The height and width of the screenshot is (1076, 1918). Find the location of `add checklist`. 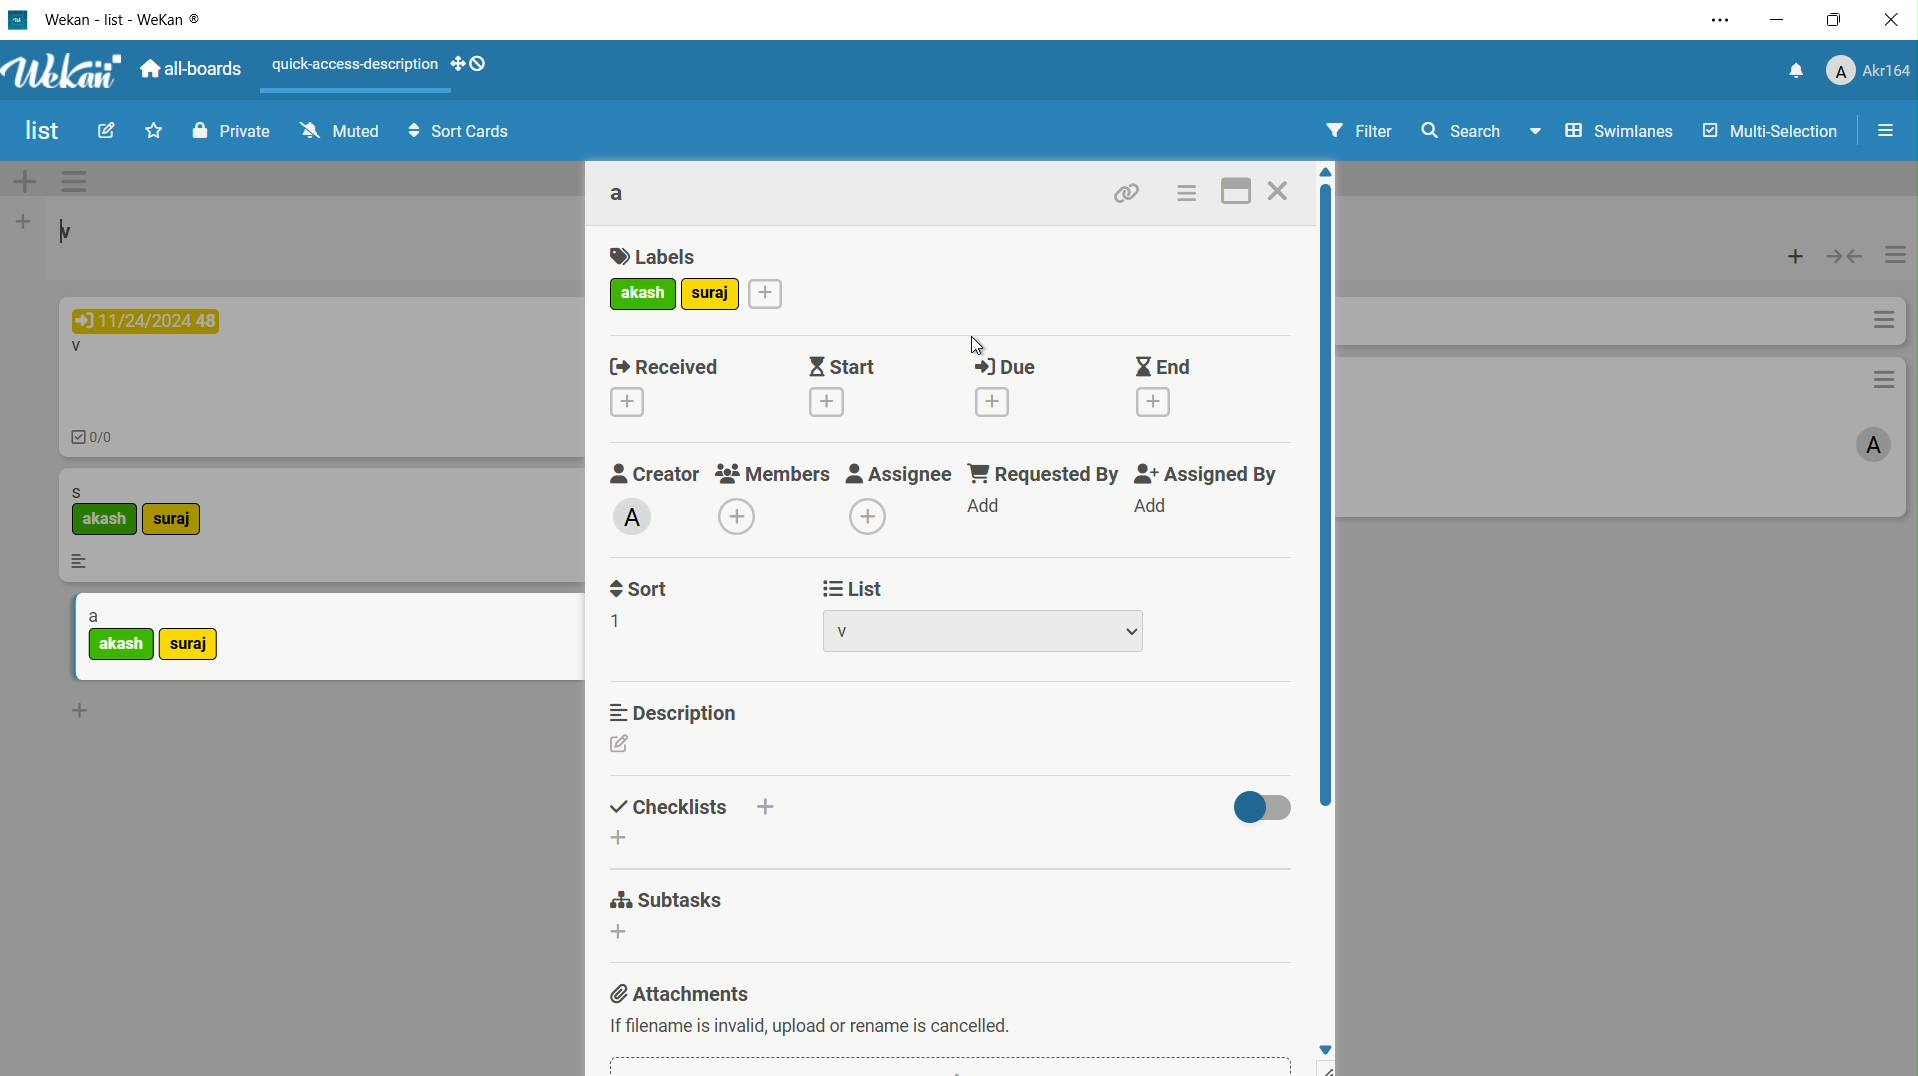

add checklist is located at coordinates (620, 836).